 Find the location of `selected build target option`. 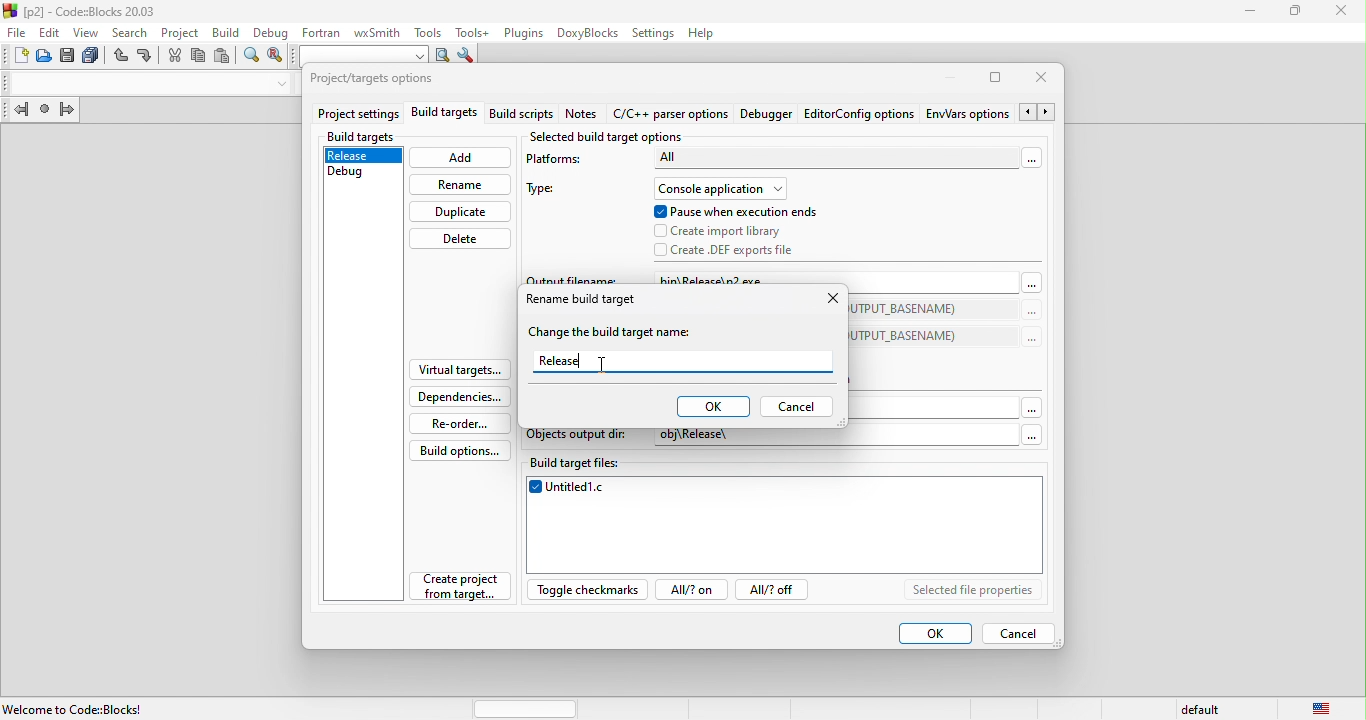

selected build target option is located at coordinates (612, 138).